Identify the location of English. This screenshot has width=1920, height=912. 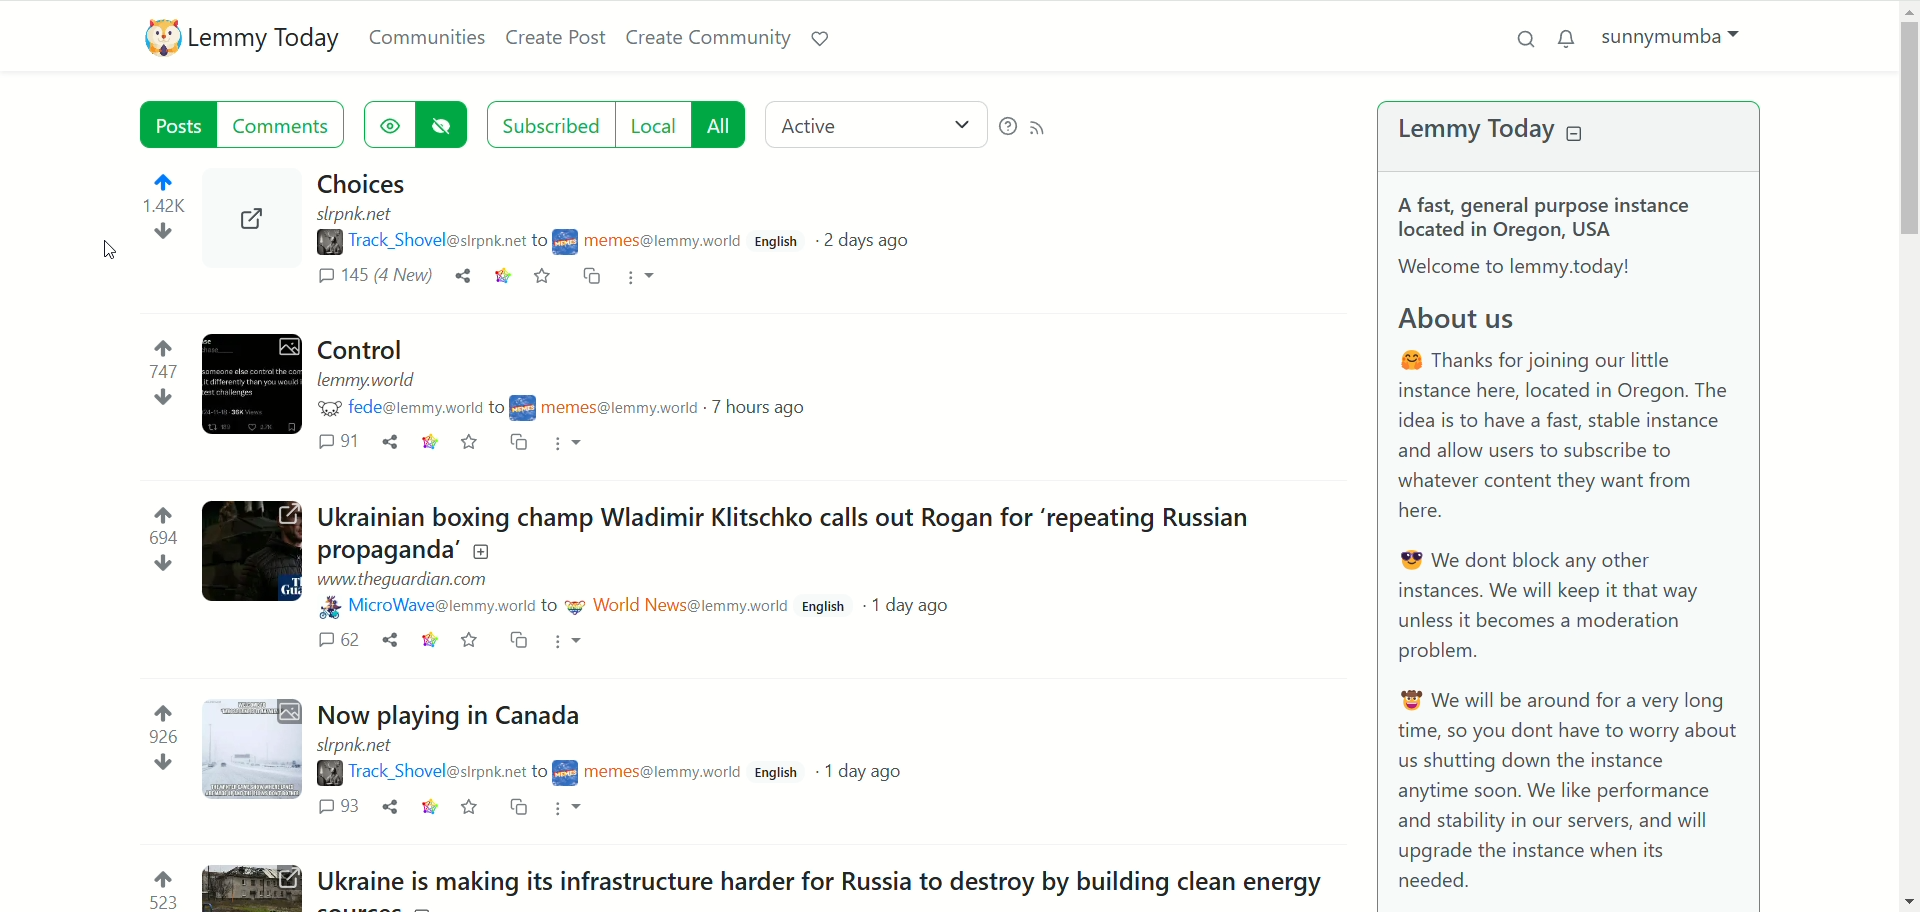
(782, 242).